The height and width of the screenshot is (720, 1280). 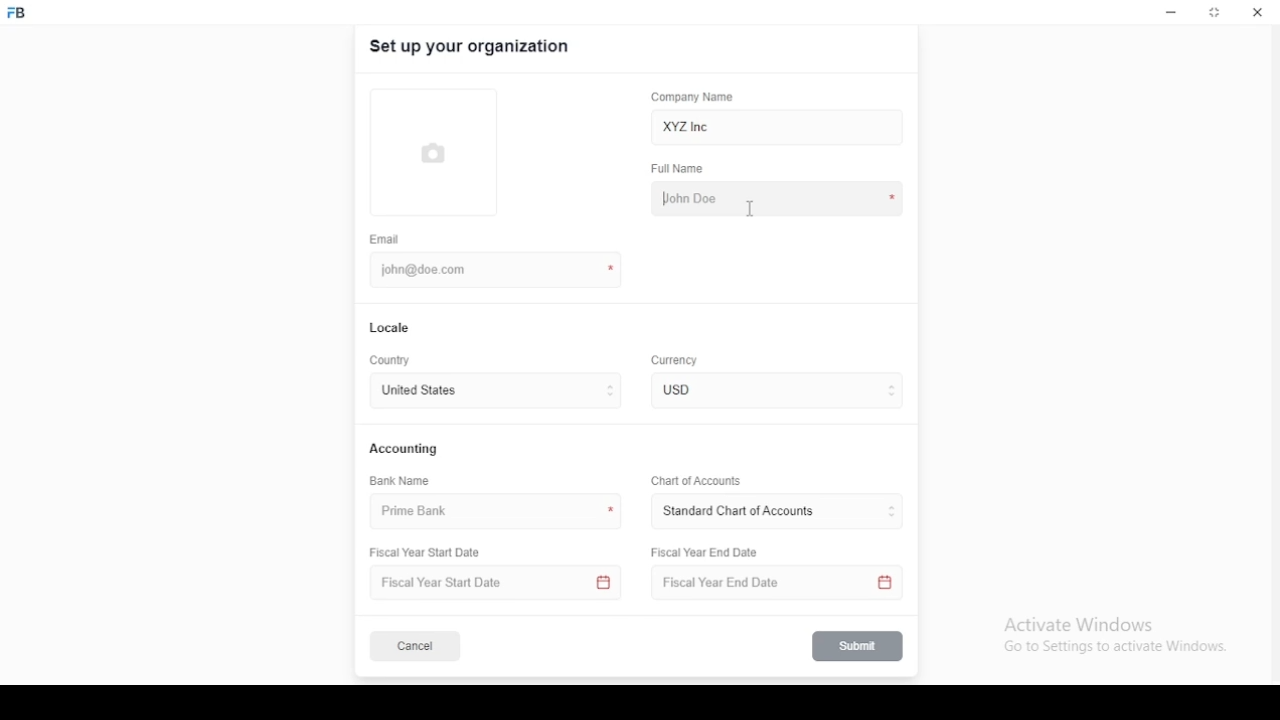 What do you see at coordinates (431, 269) in the screenshot?
I see `john@doe.com` at bounding box center [431, 269].